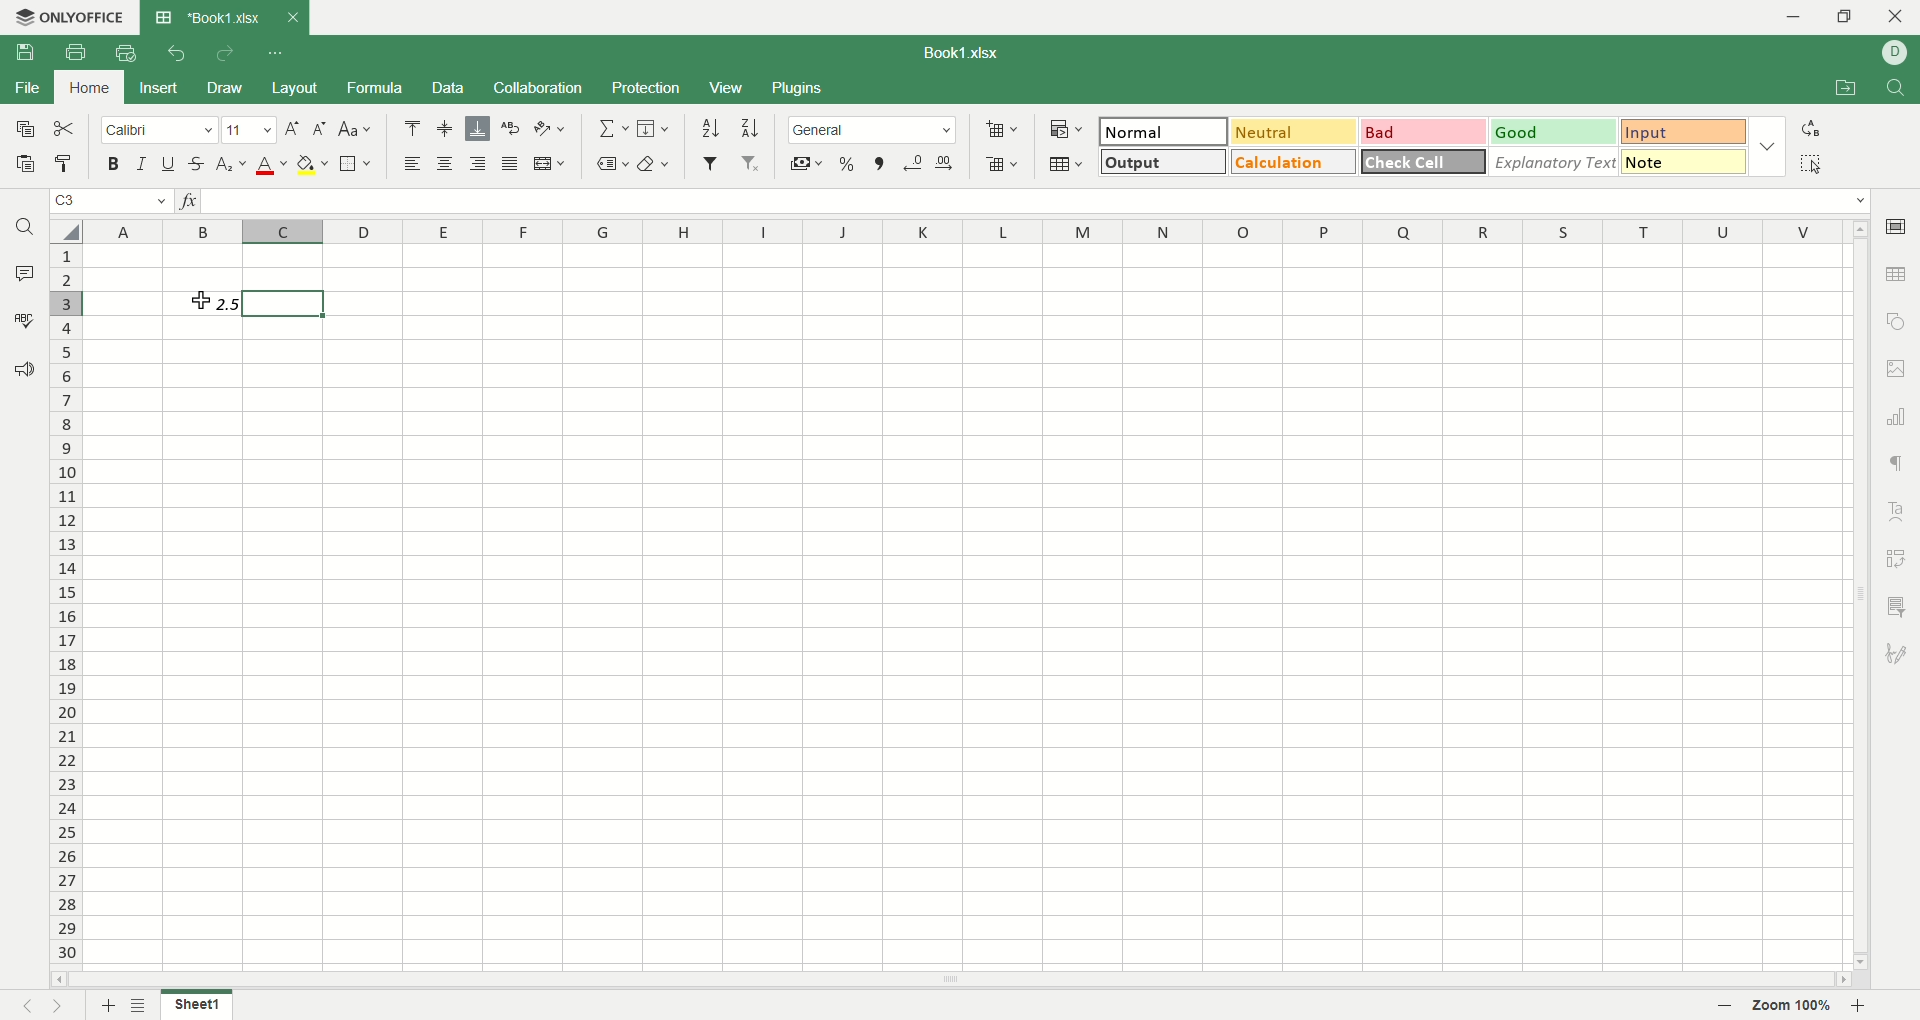  Describe the element at coordinates (112, 201) in the screenshot. I see `cell name` at that location.